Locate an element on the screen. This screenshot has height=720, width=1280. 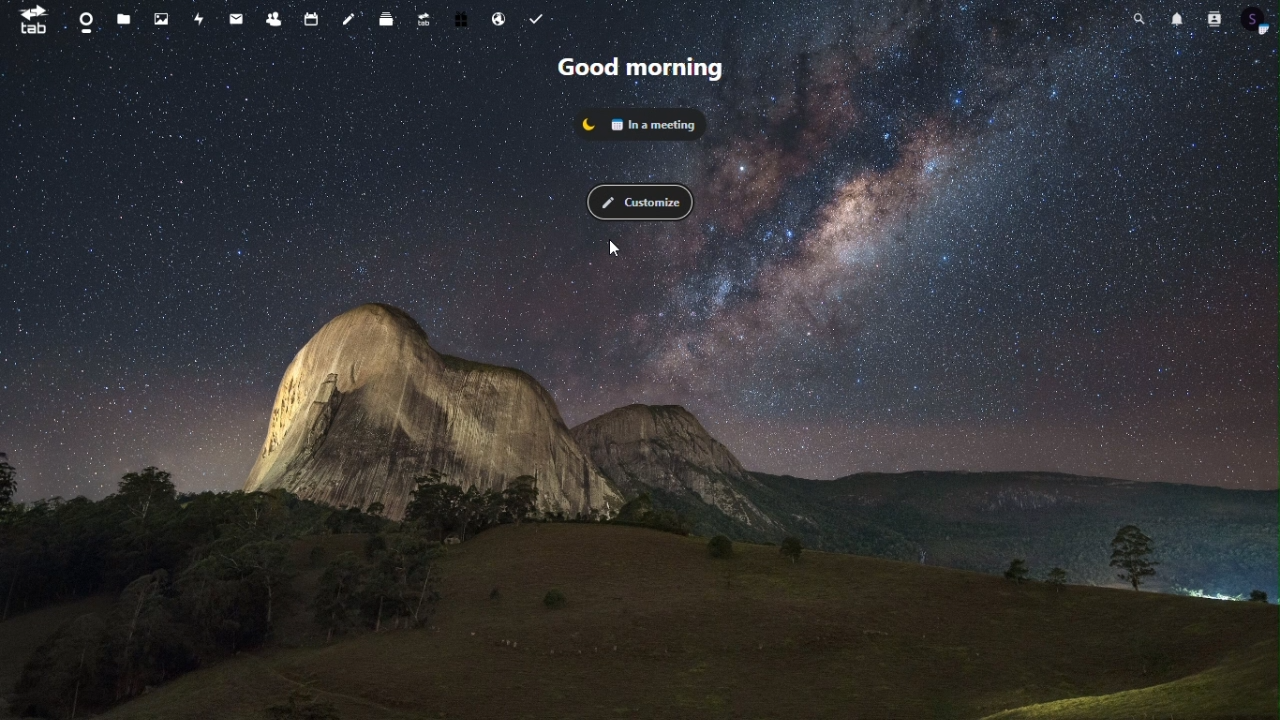
good morning is located at coordinates (638, 64).